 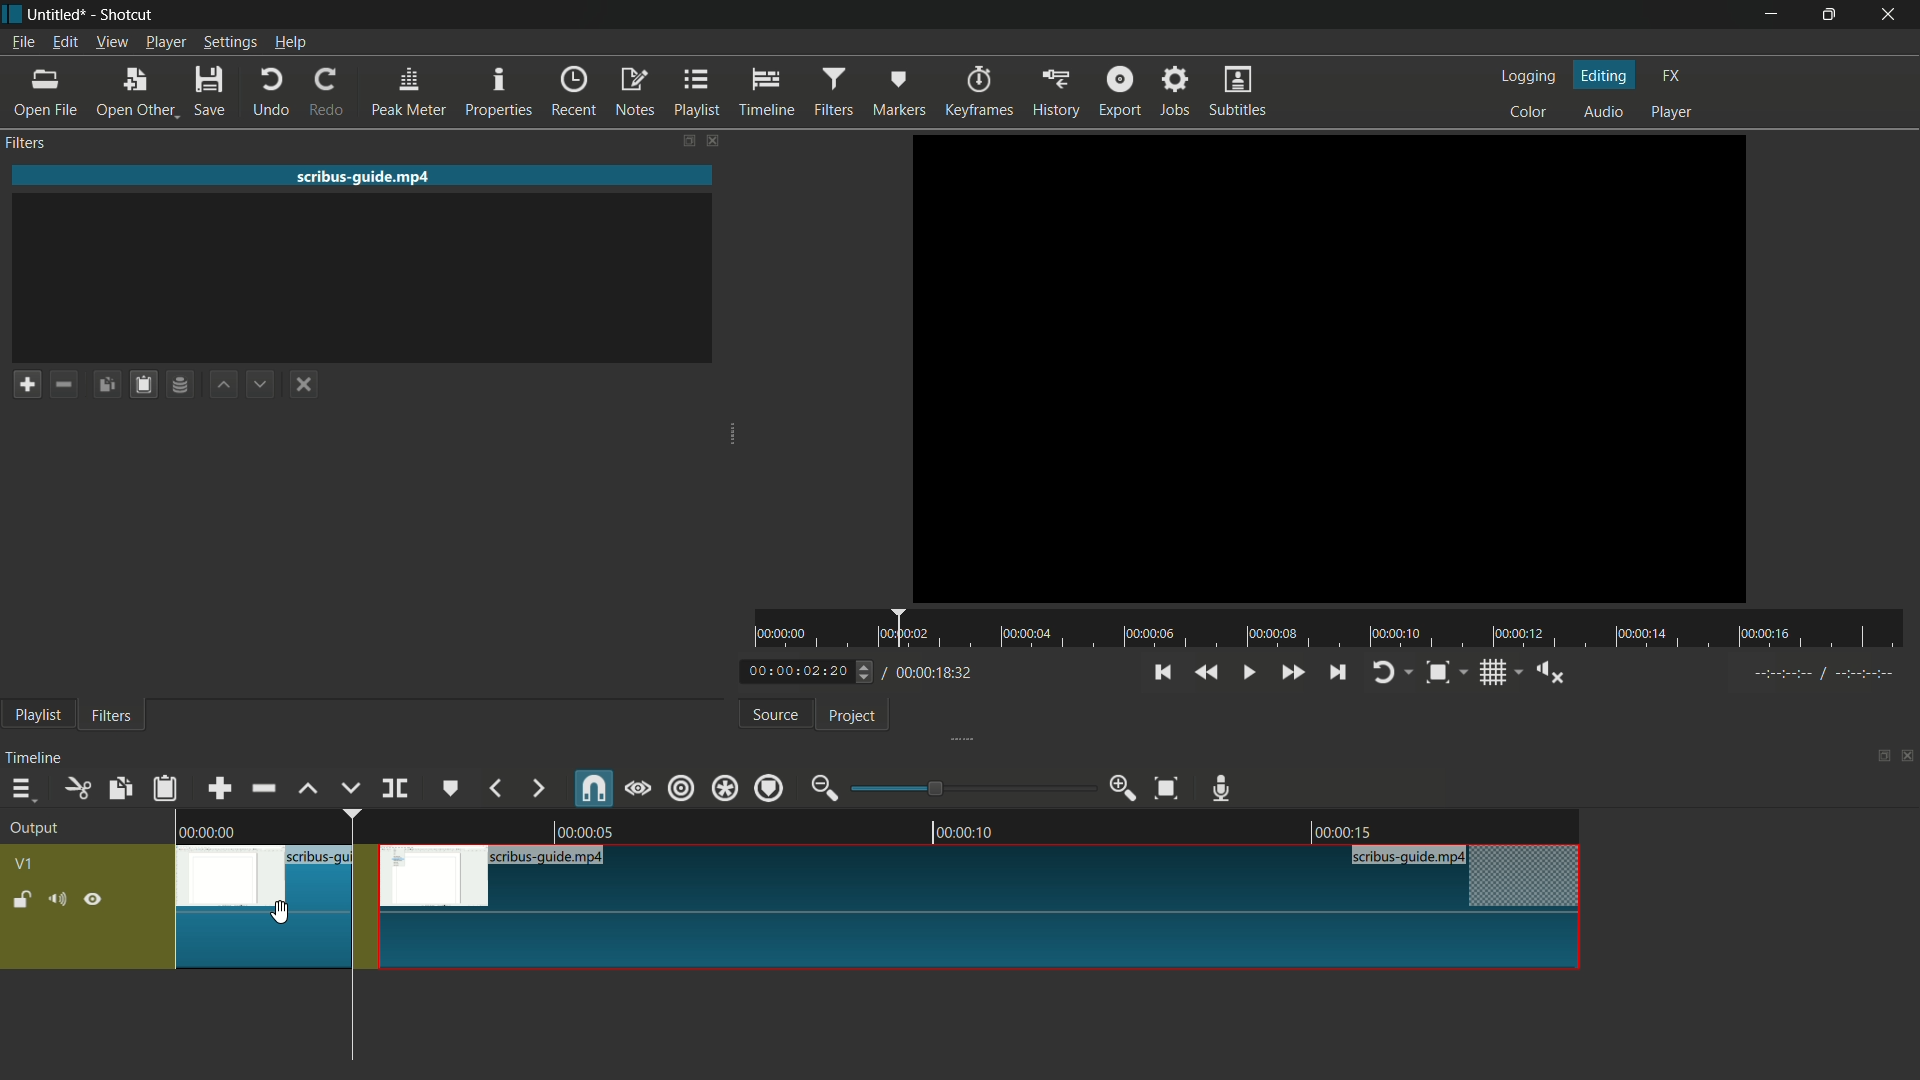 I want to click on time, so click(x=1339, y=630).